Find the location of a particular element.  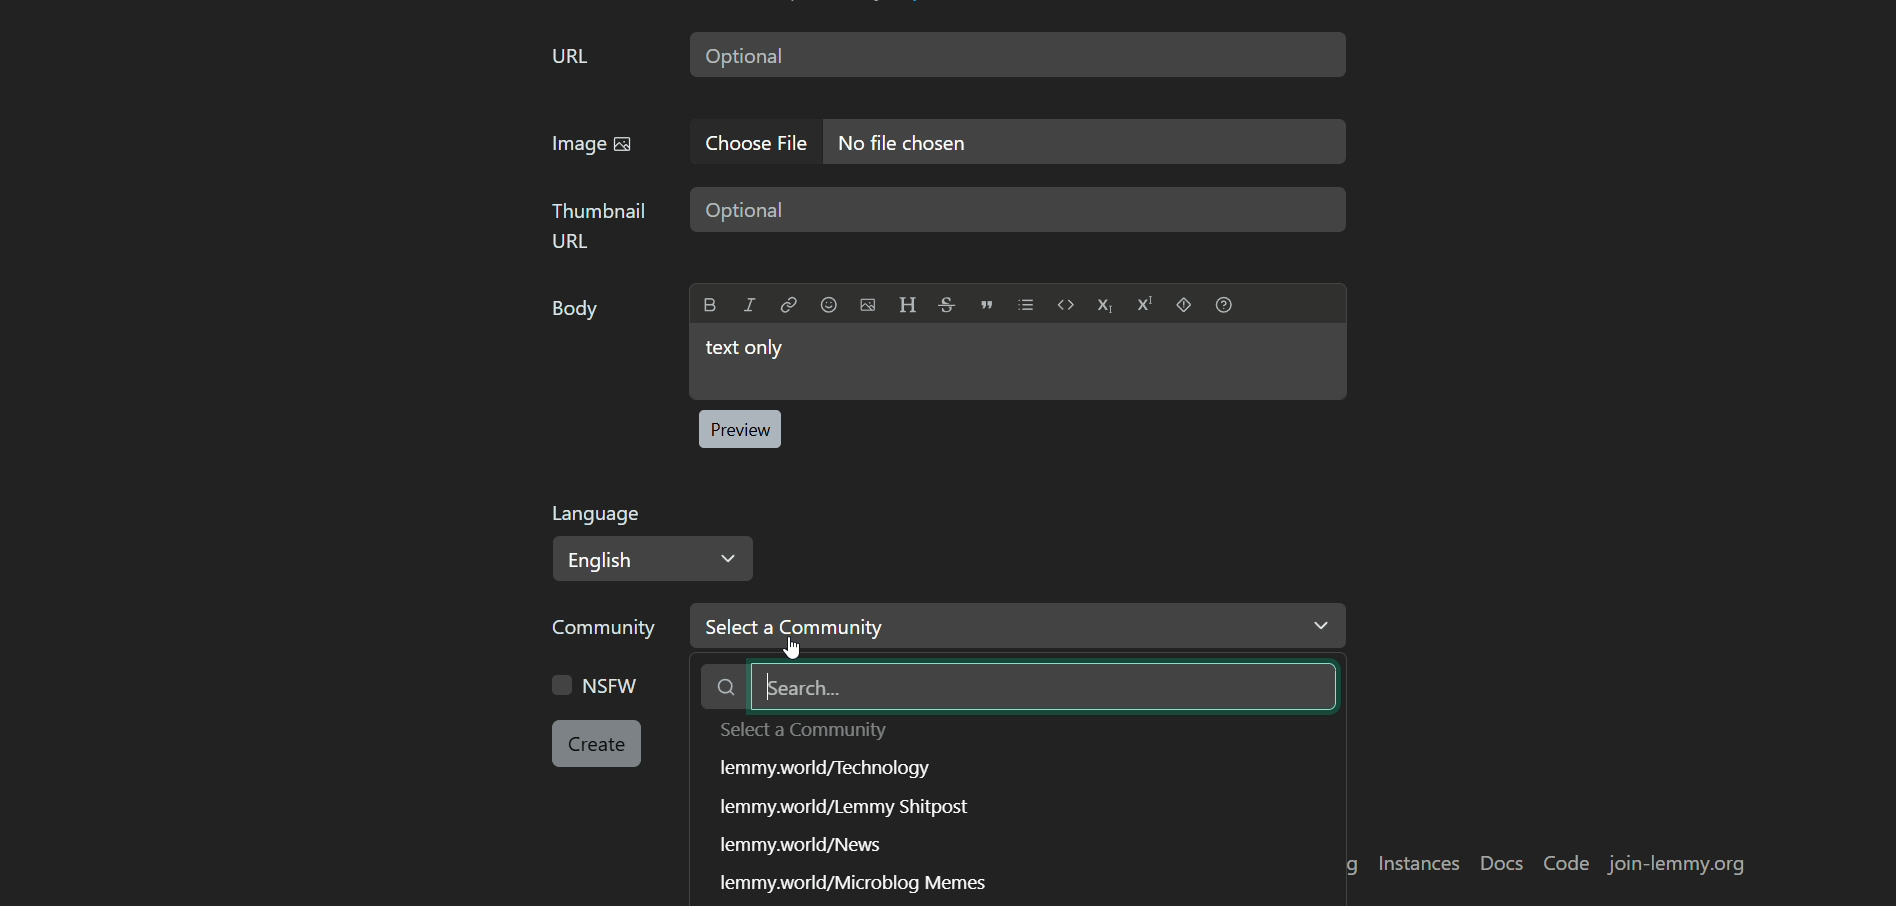

Formatting help is located at coordinates (1224, 304).